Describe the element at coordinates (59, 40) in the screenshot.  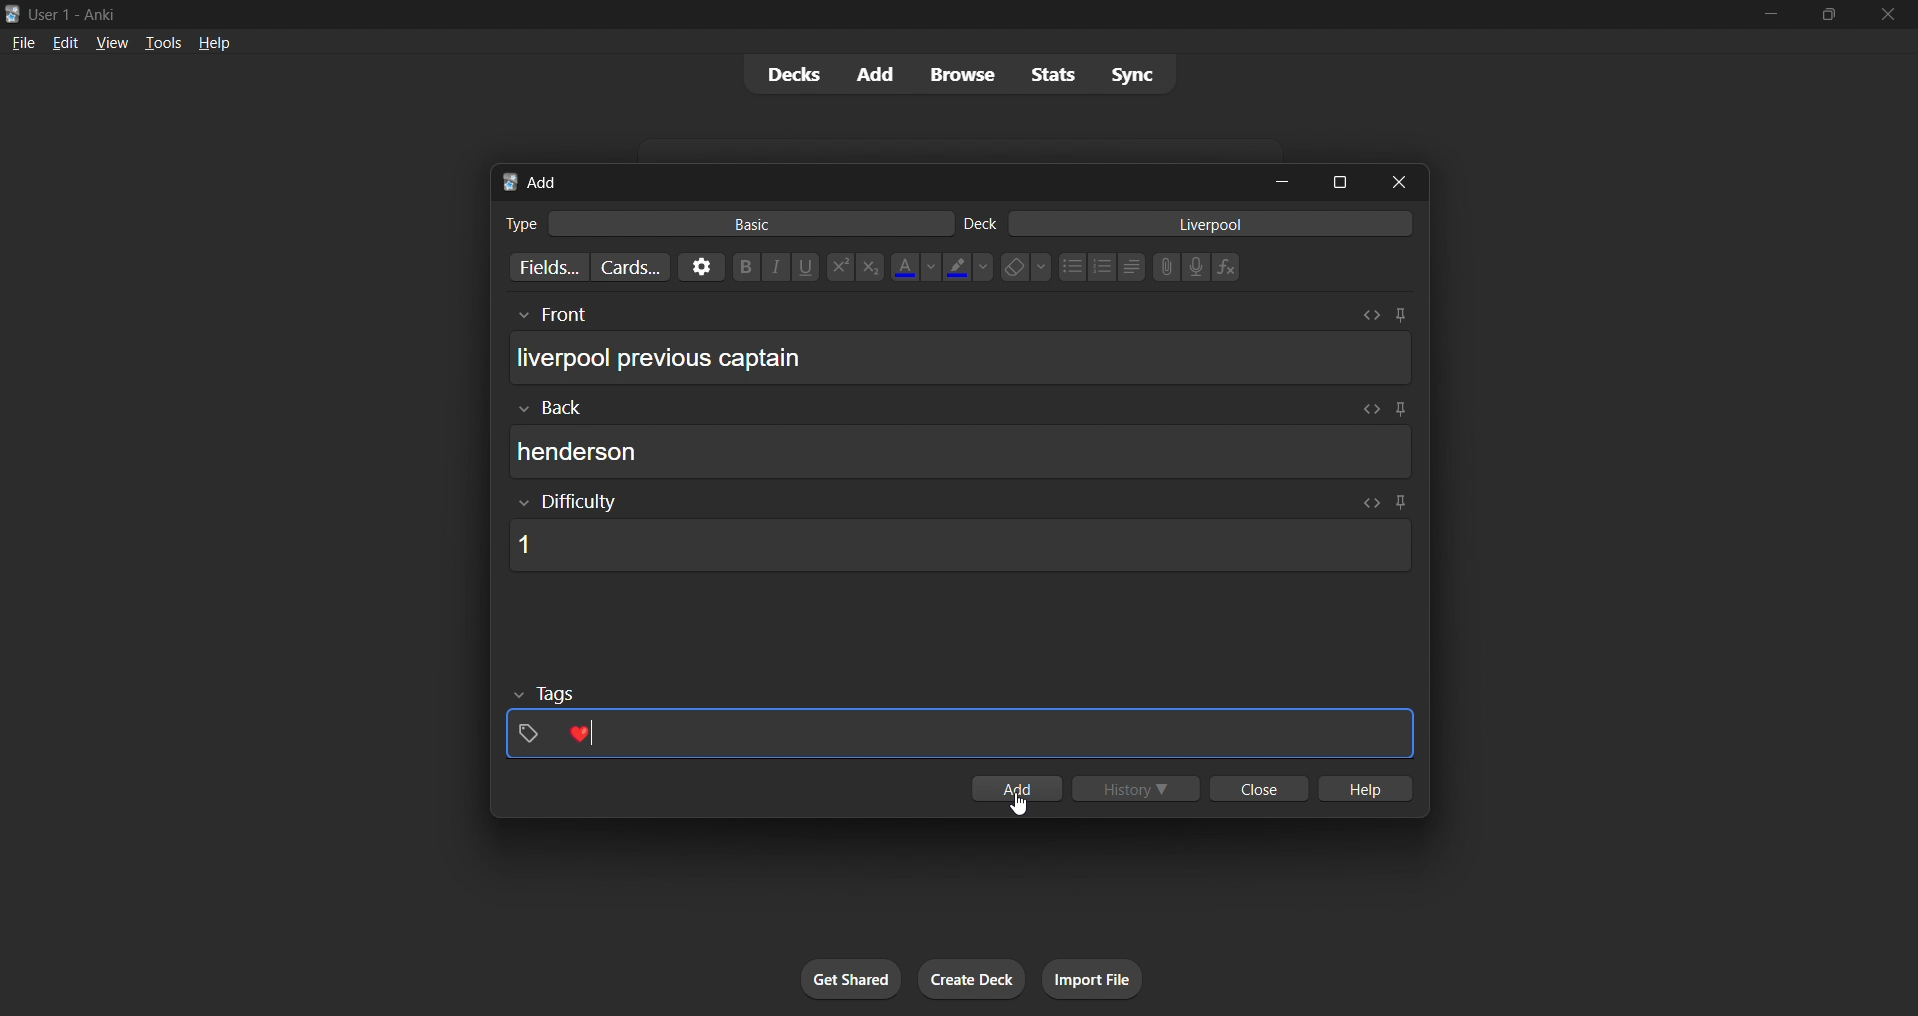
I see `edit` at that location.